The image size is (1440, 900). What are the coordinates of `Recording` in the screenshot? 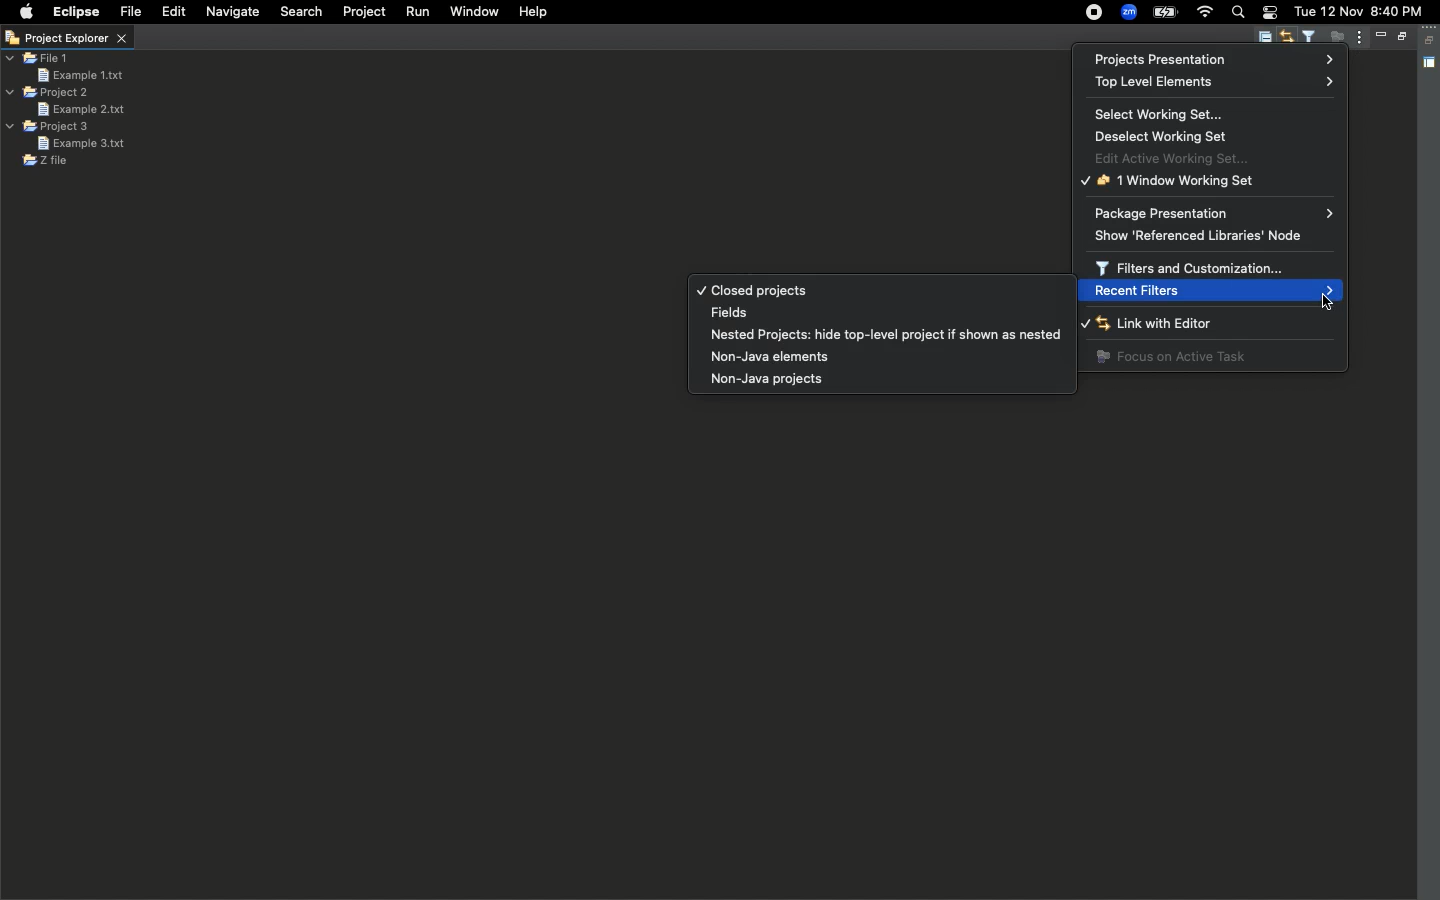 It's located at (1095, 13).